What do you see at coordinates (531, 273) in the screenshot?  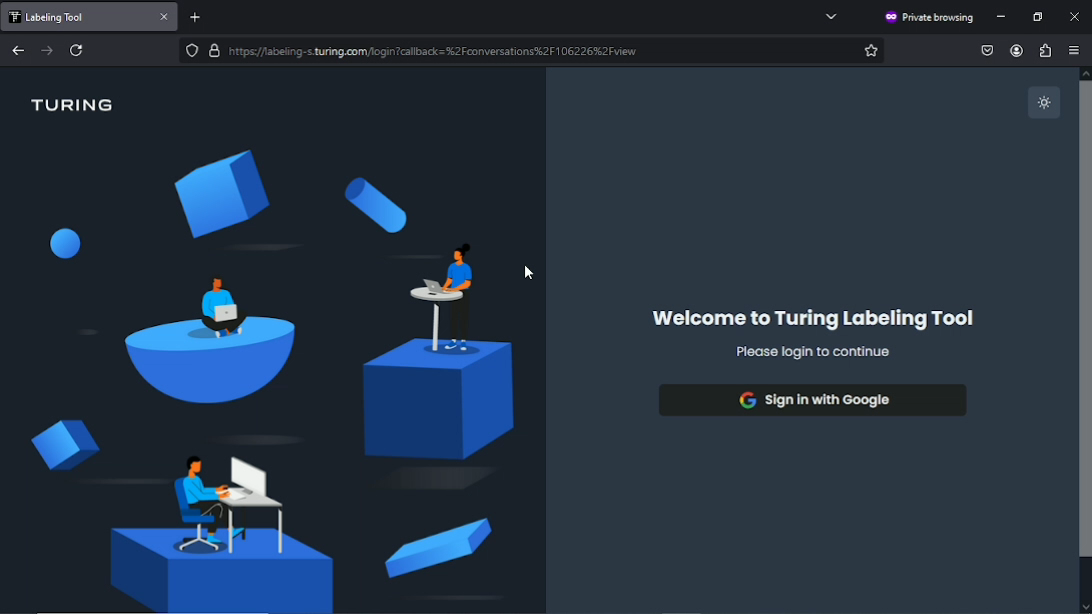 I see `Cursor` at bounding box center [531, 273].